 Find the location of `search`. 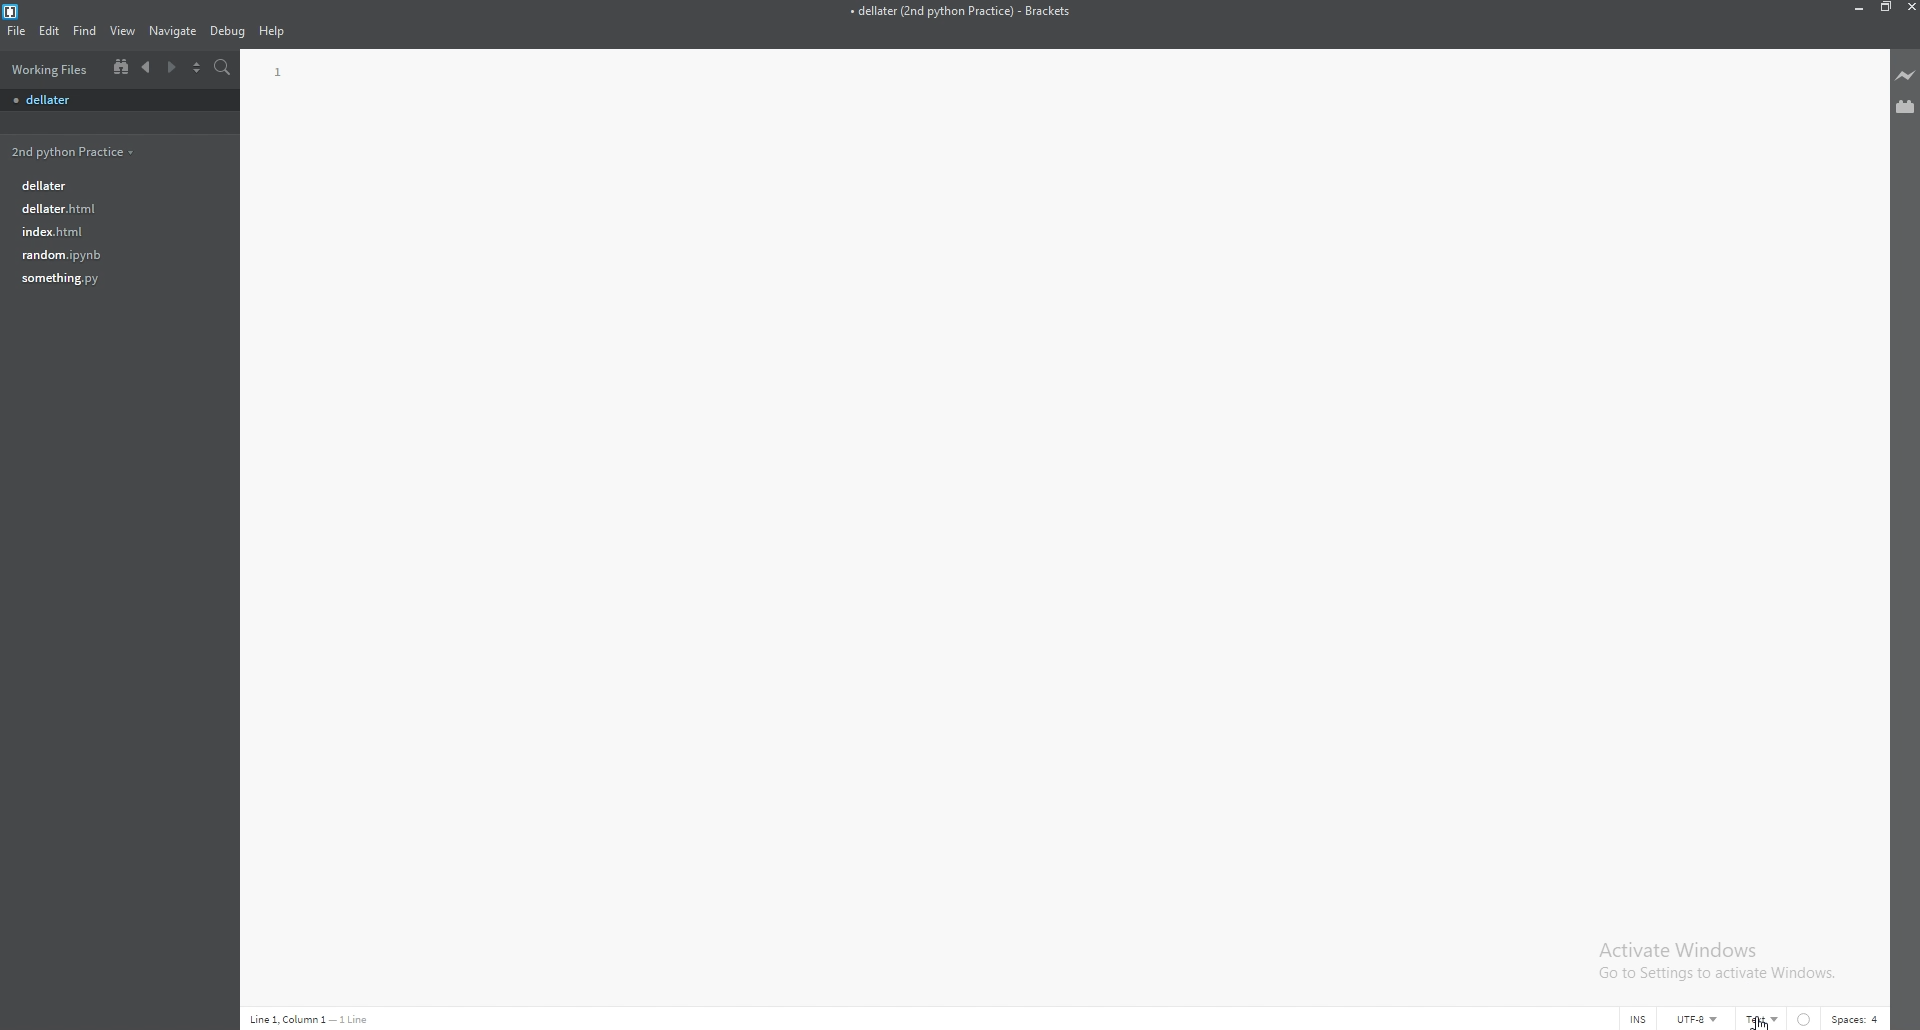

search is located at coordinates (222, 67).